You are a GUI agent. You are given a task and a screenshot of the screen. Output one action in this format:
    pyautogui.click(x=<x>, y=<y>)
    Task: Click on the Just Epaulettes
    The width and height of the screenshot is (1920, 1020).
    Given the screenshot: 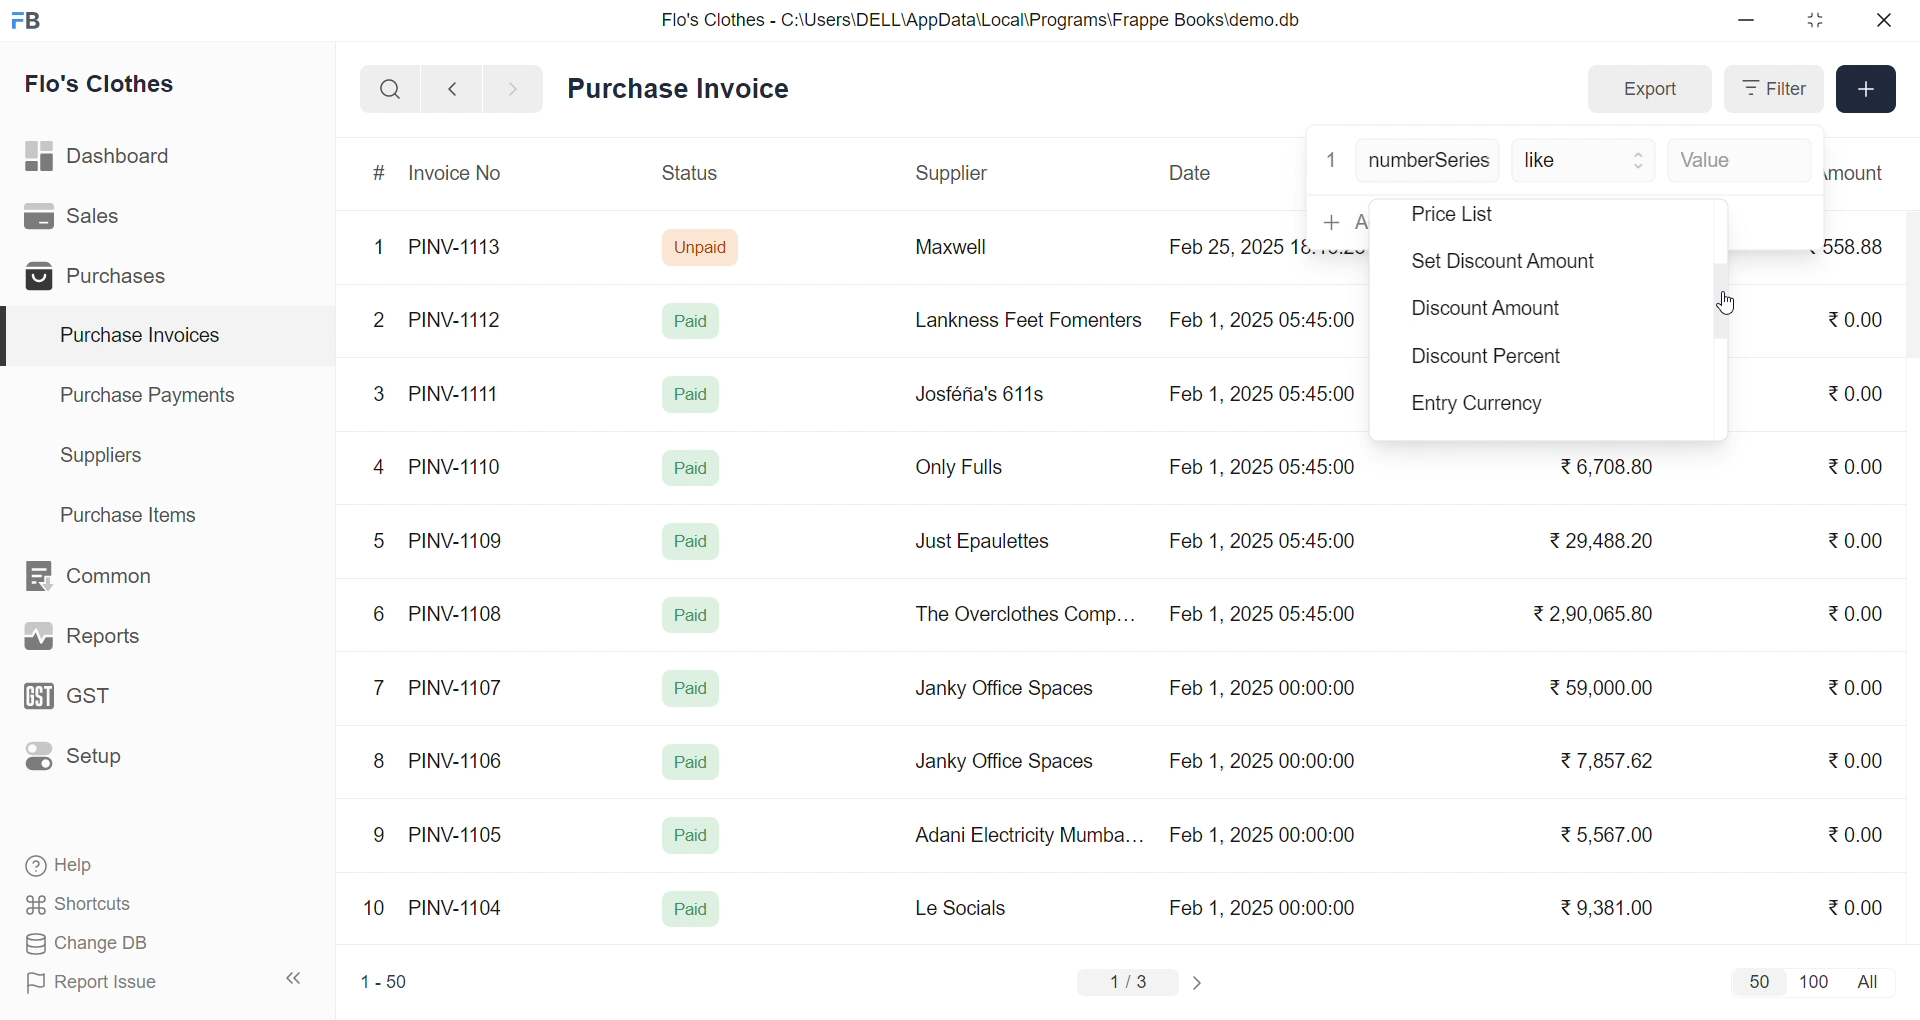 What is the action you would take?
    pyautogui.click(x=990, y=542)
    